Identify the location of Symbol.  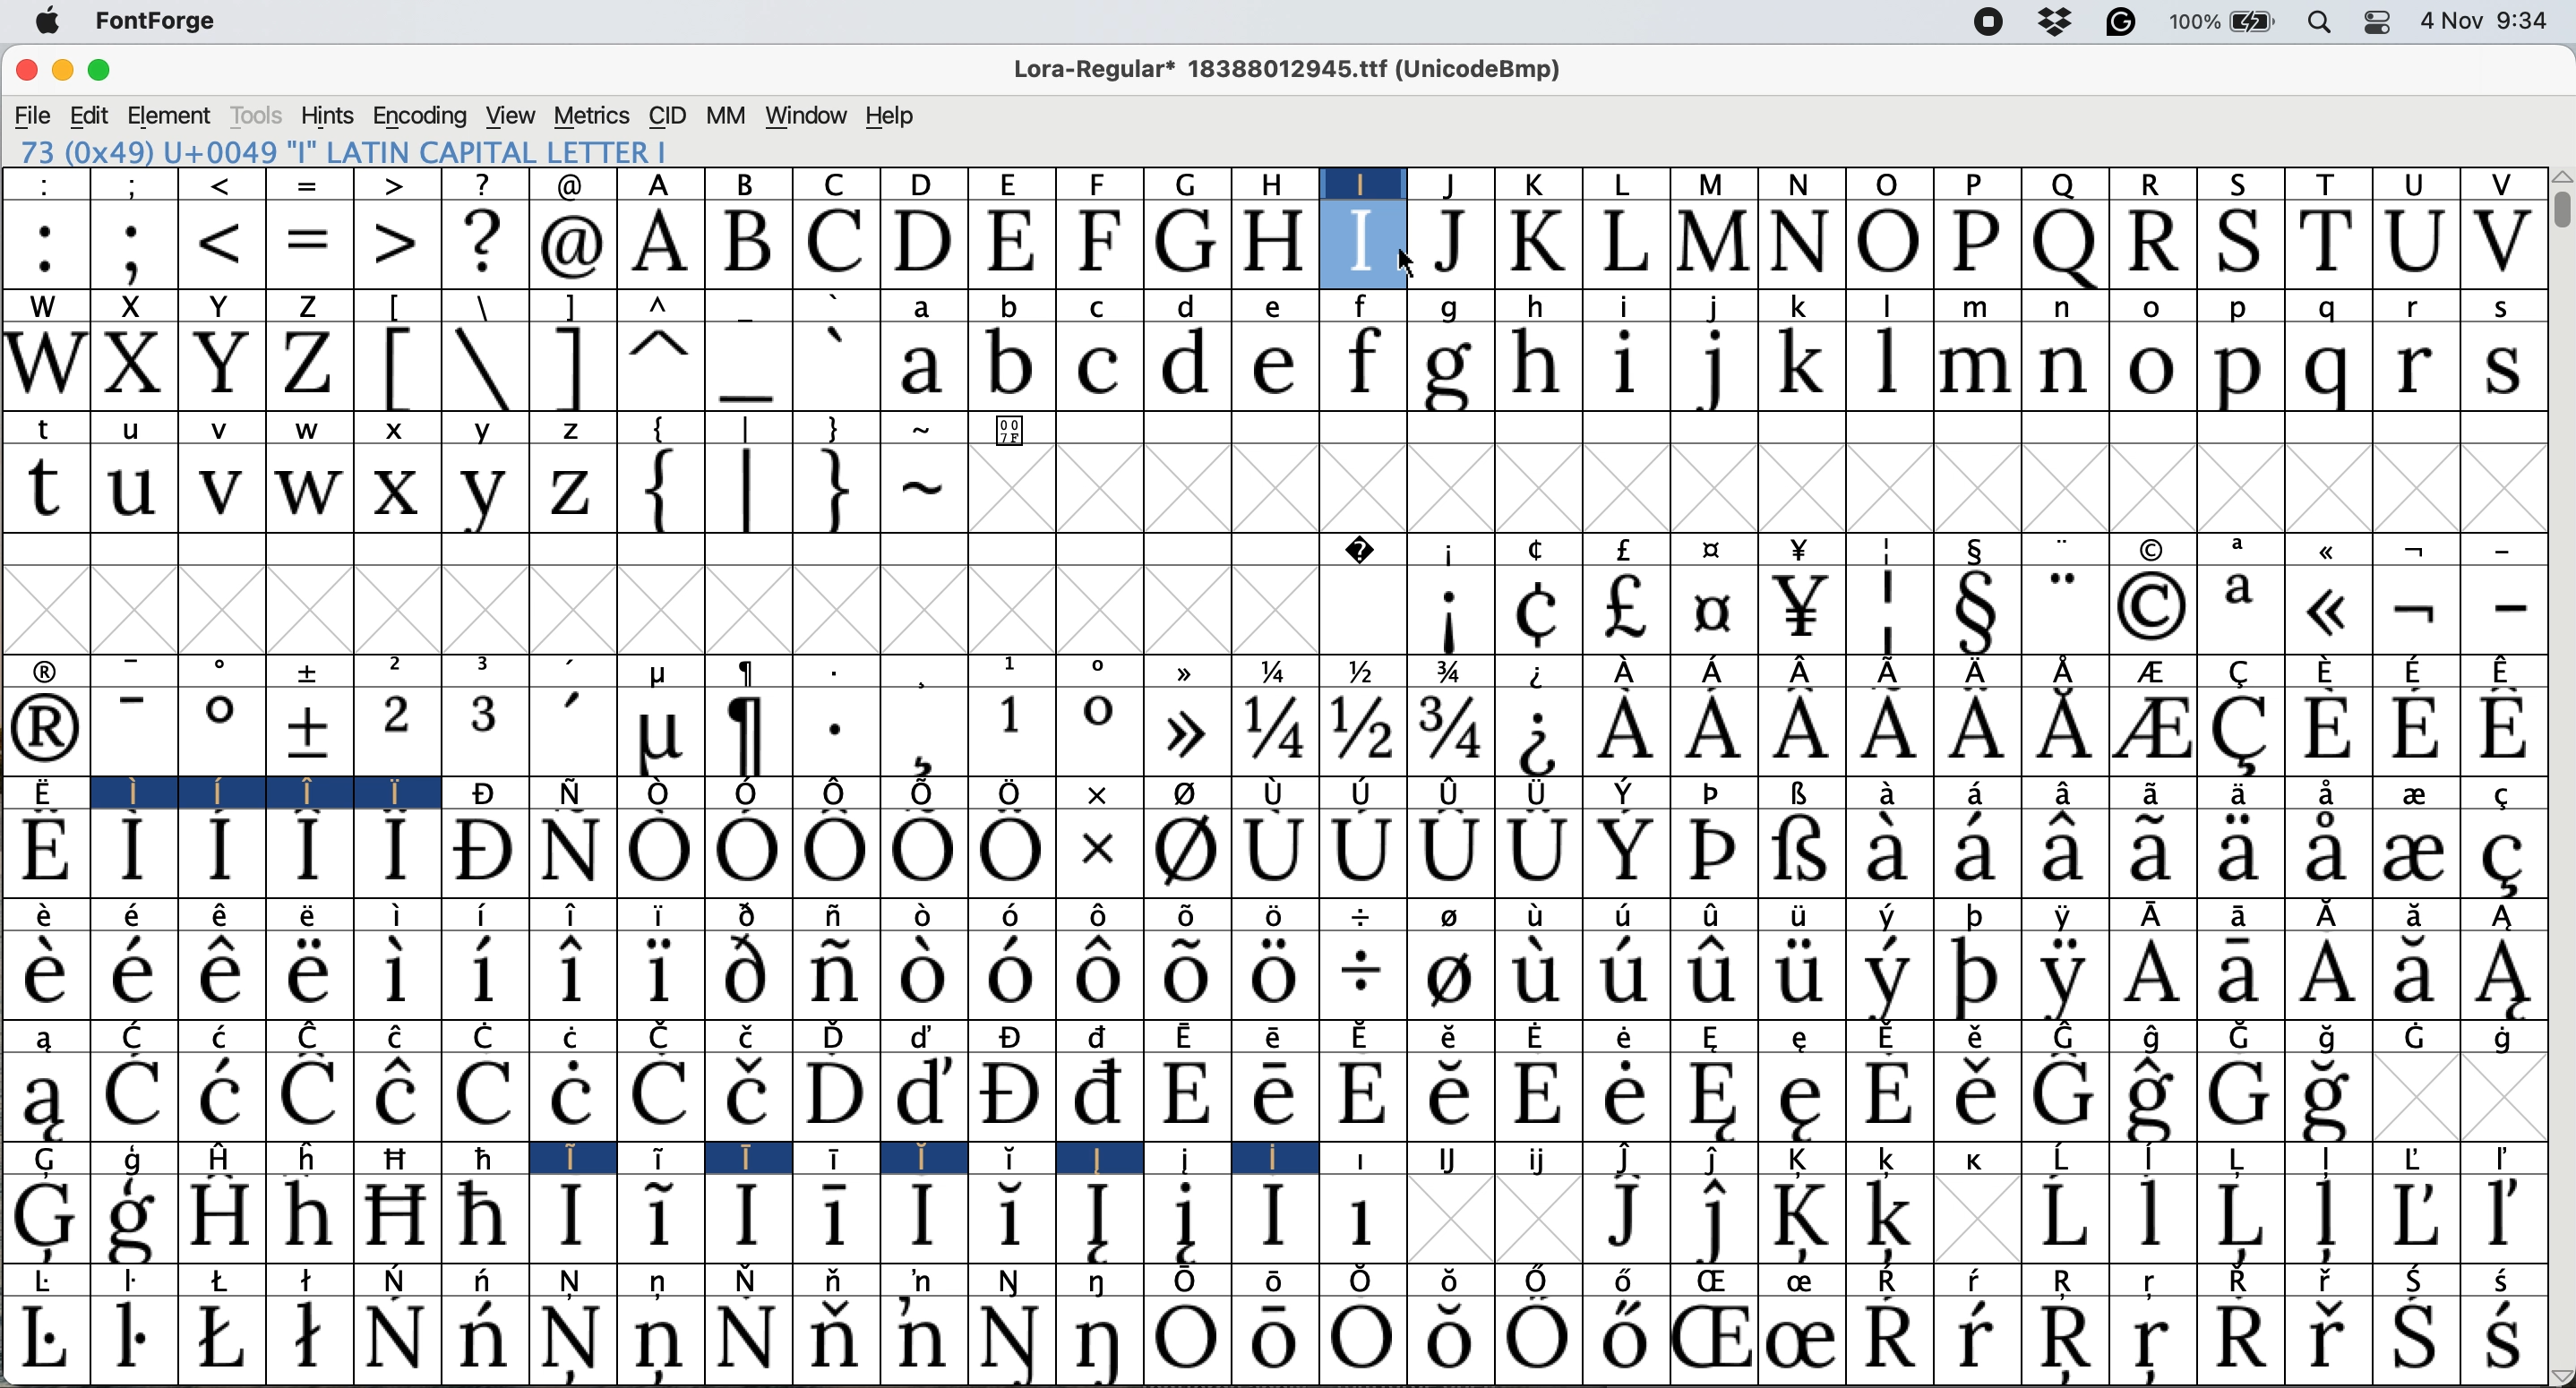
(1451, 1157).